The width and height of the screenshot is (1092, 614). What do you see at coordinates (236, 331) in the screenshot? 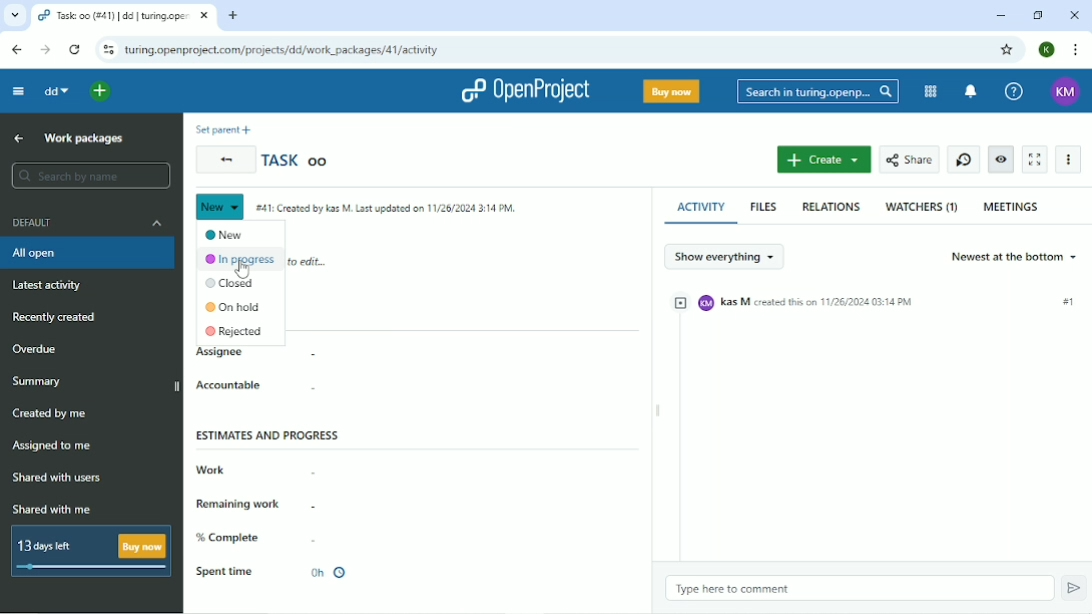
I see `Rejected` at bounding box center [236, 331].